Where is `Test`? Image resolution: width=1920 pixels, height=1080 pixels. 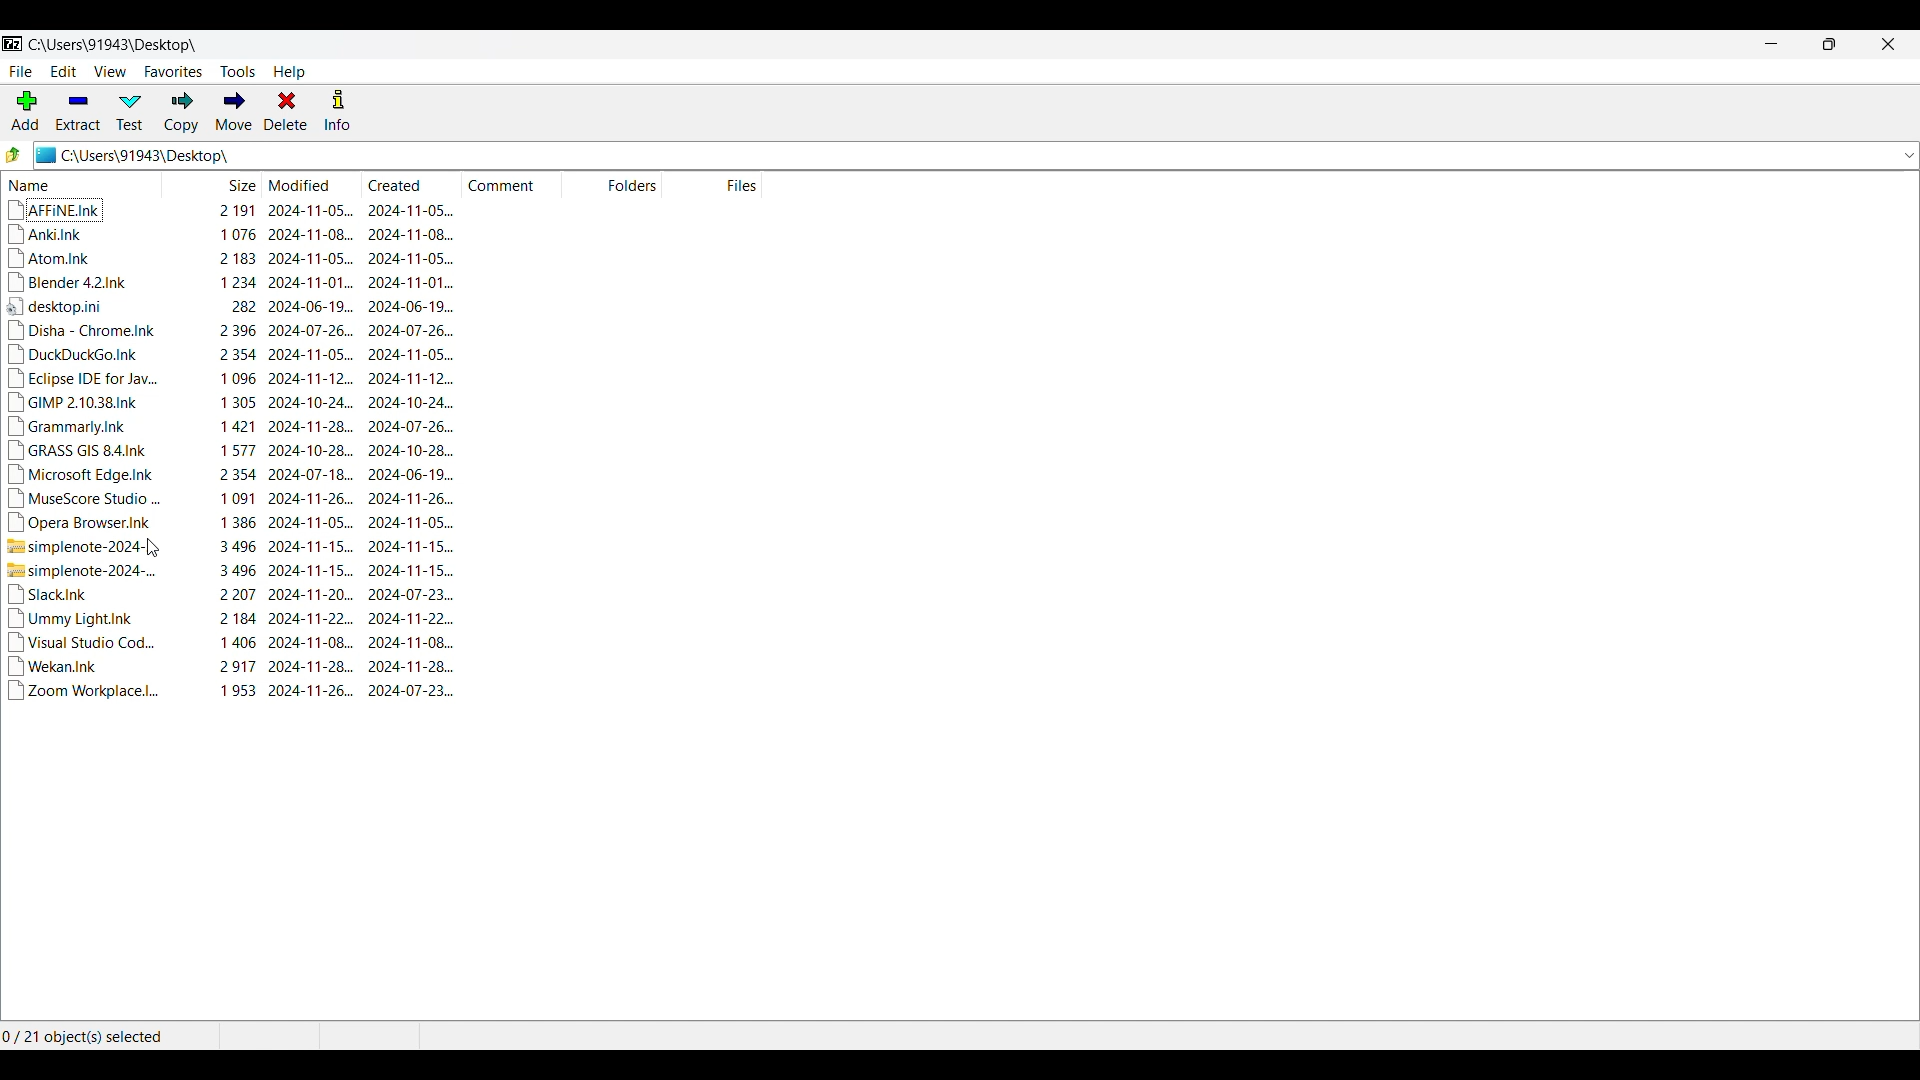
Test is located at coordinates (130, 112).